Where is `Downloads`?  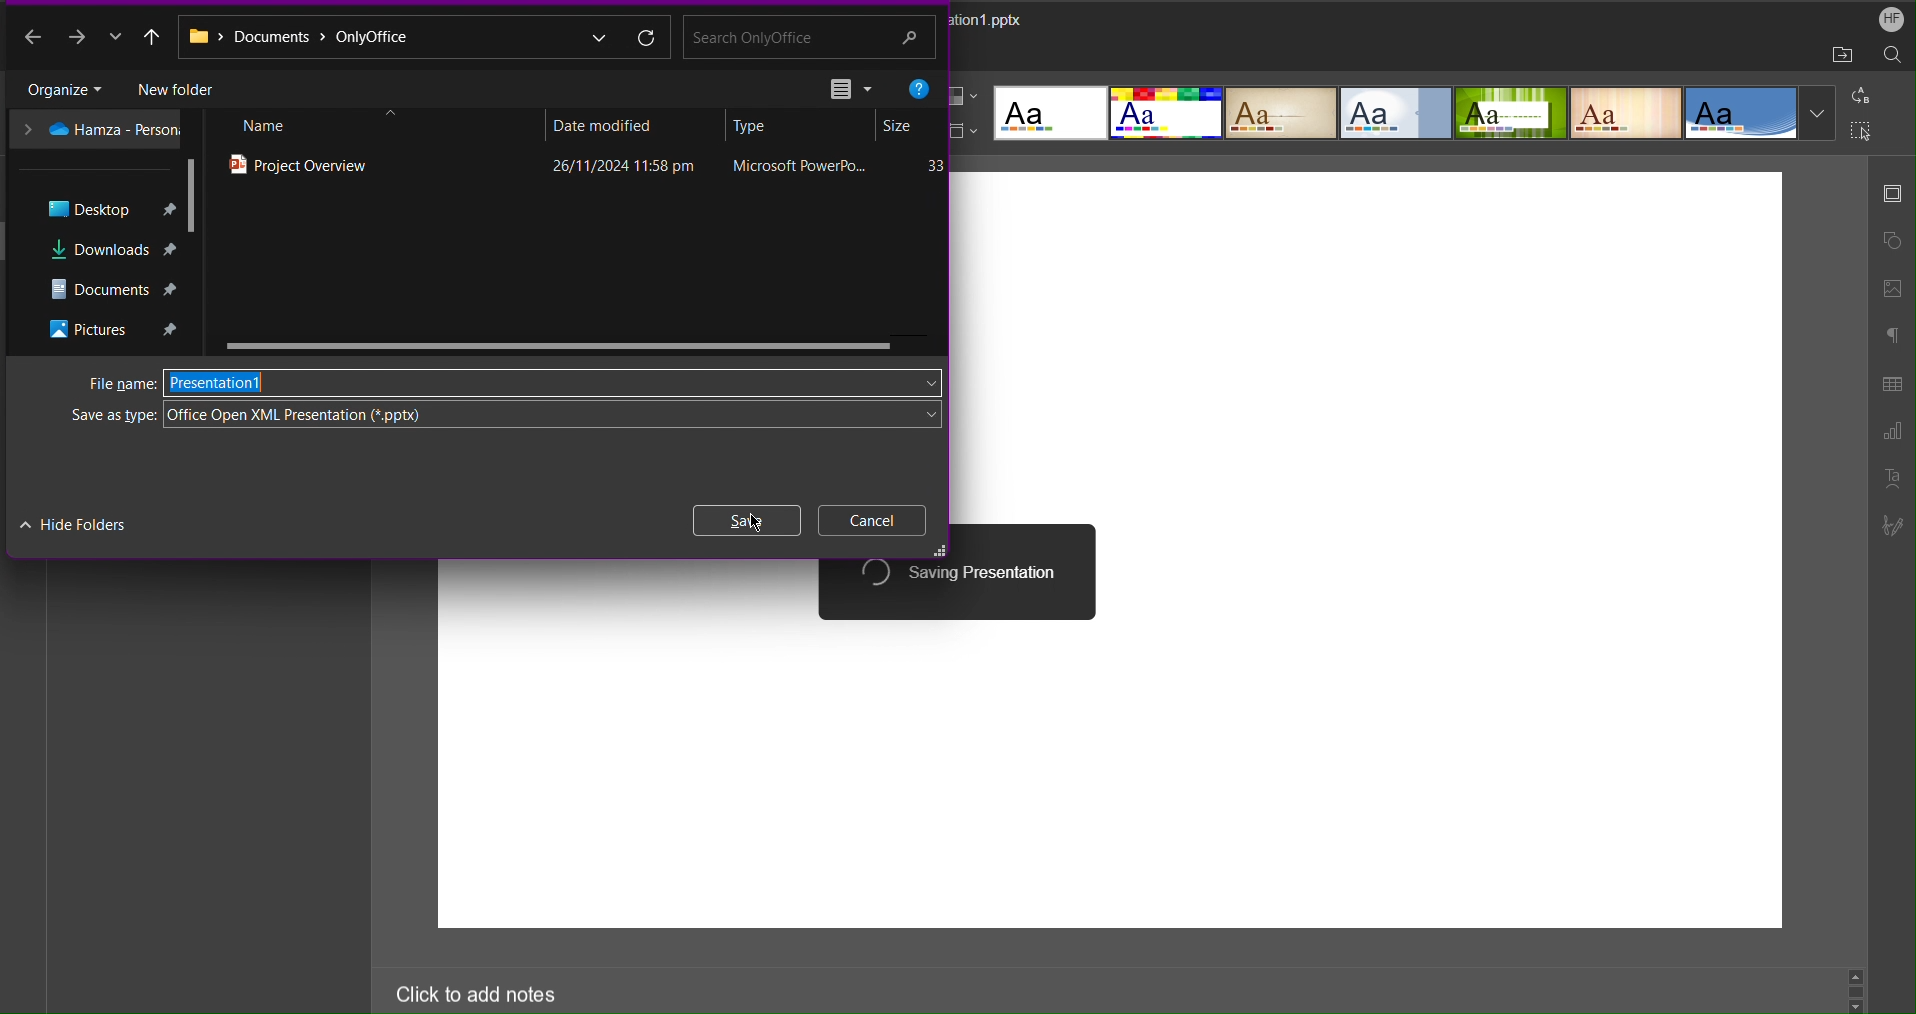
Downloads is located at coordinates (110, 250).